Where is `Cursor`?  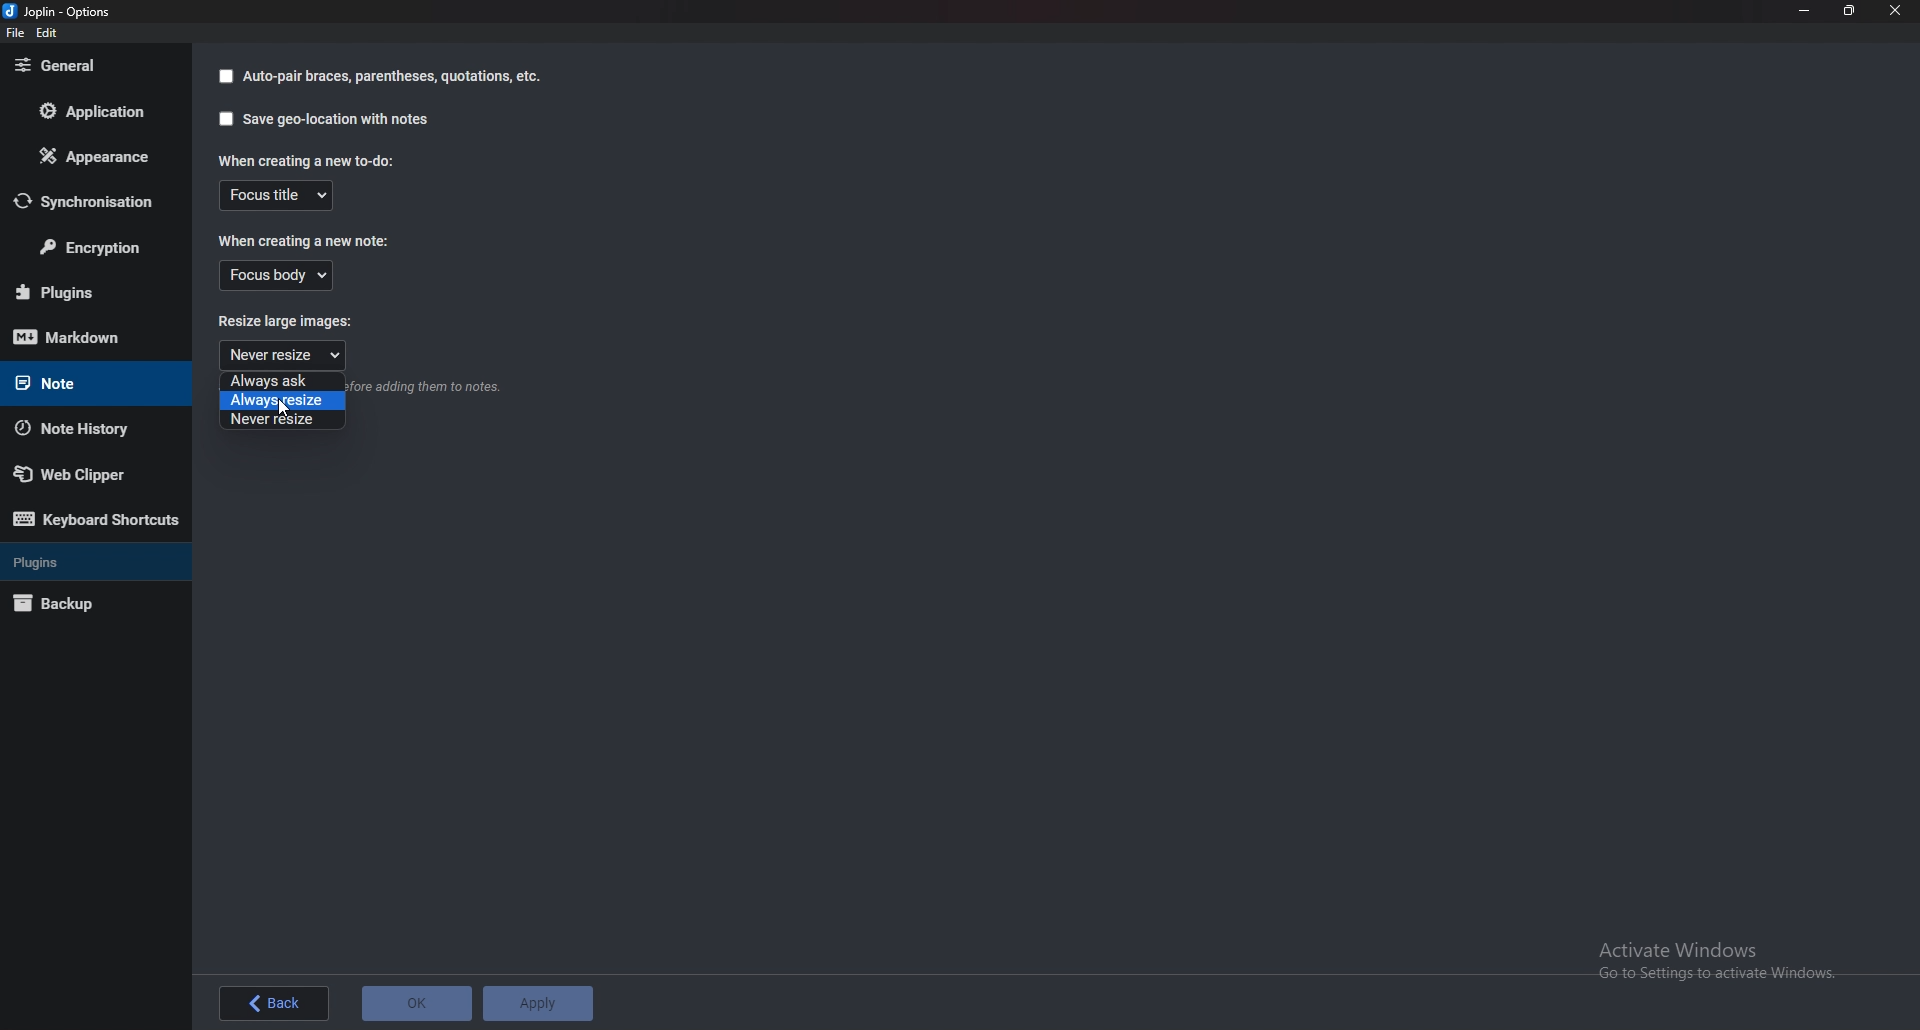 Cursor is located at coordinates (283, 409).